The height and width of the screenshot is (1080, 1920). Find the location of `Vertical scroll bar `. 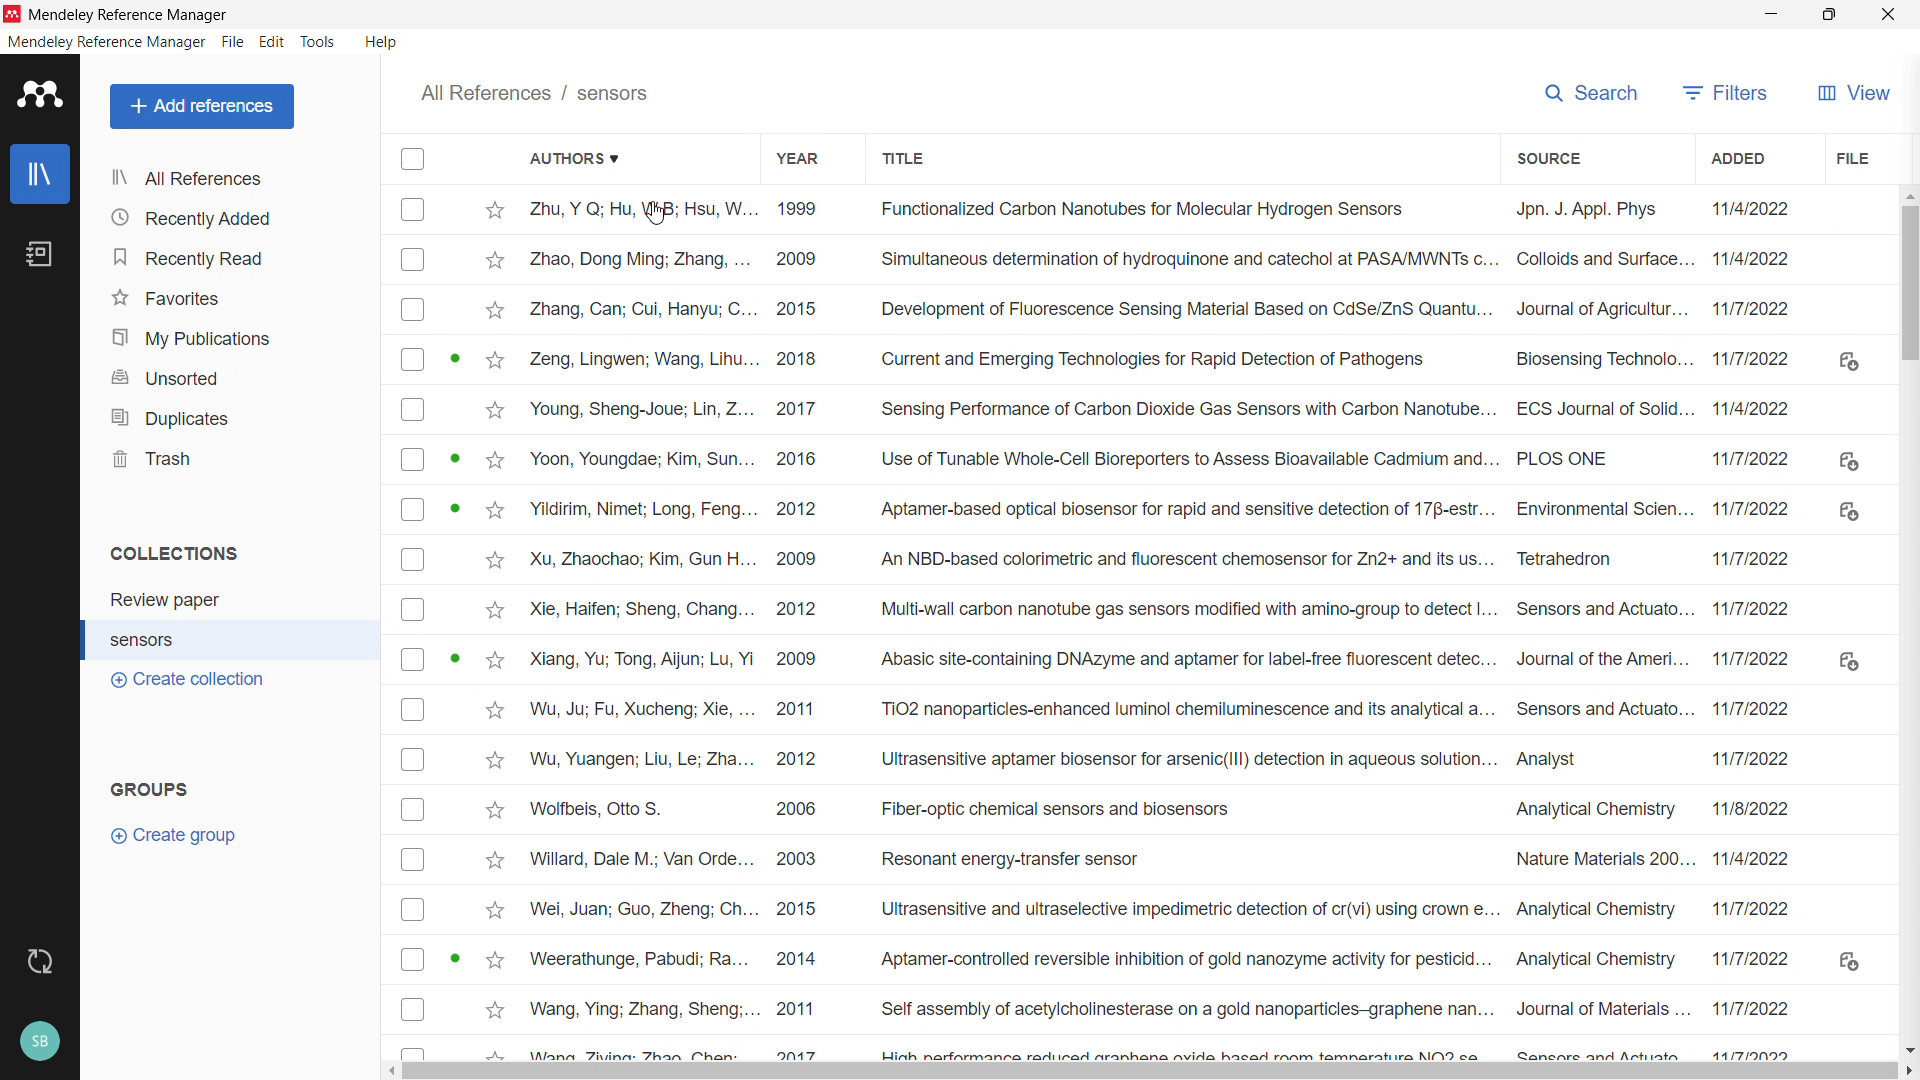

Vertical scroll bar  is located at coordinates (1911, 281).